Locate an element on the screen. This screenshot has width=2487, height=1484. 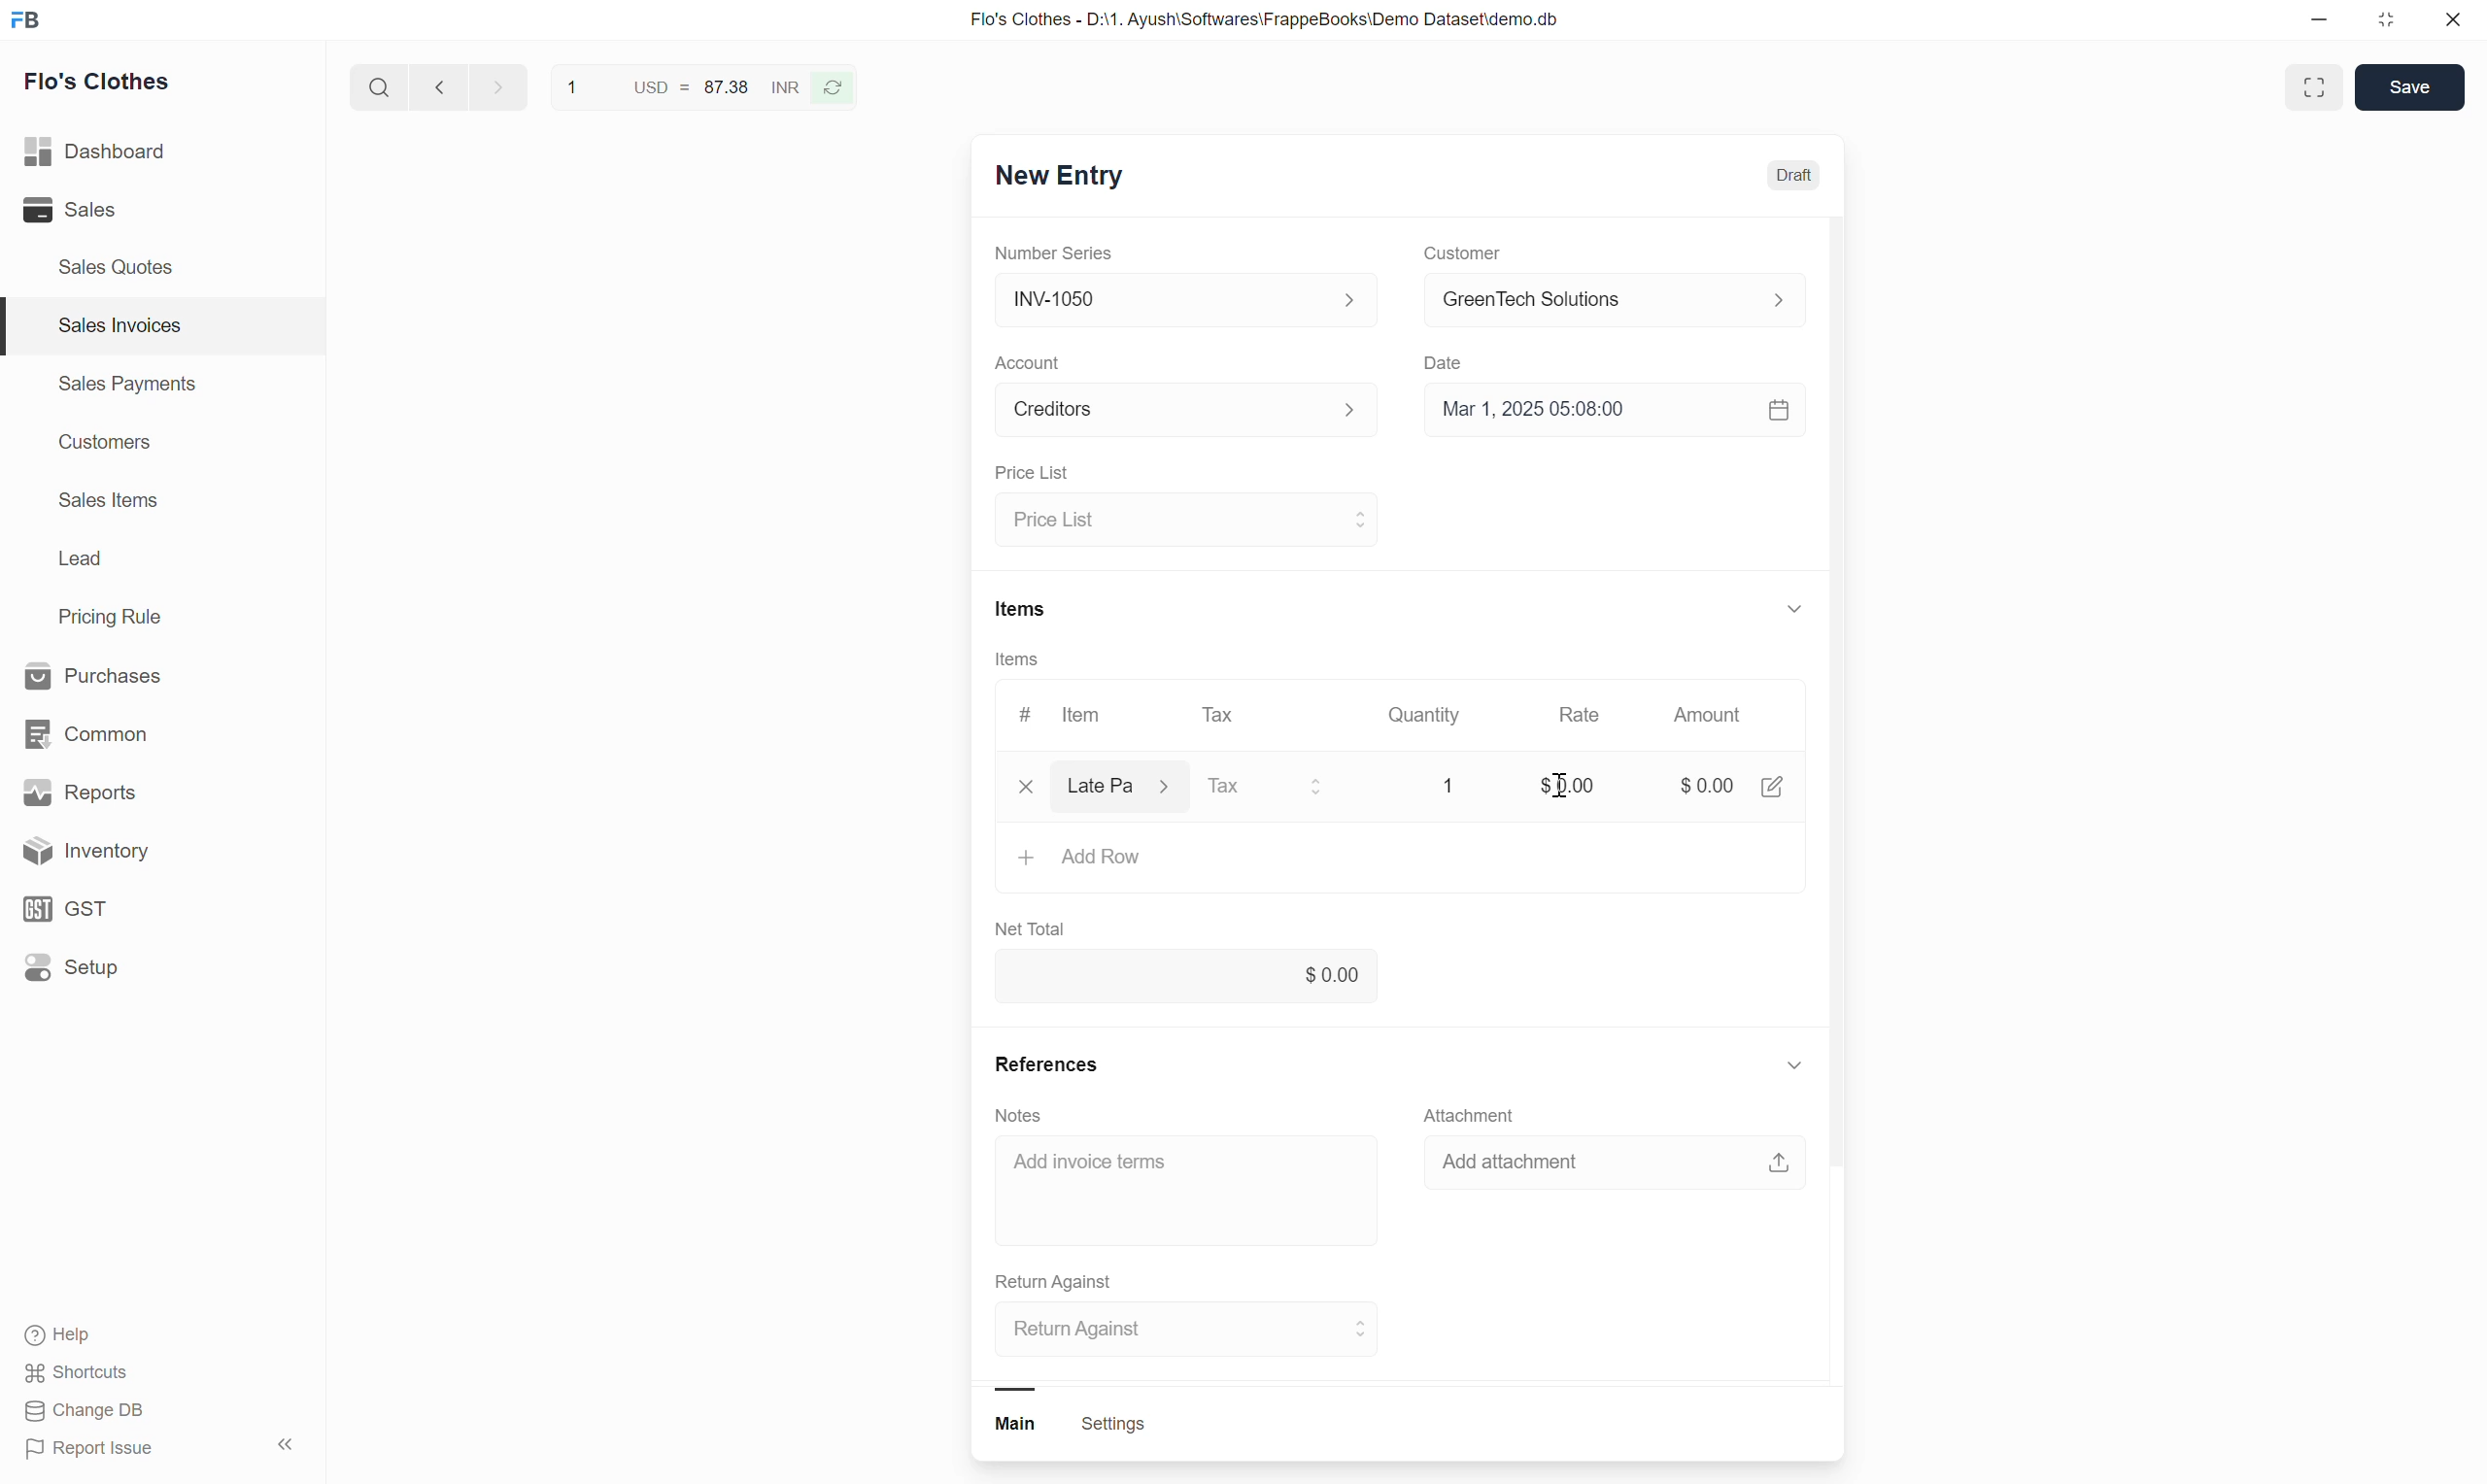
Dashboard  is located at coordinates (130, 152).